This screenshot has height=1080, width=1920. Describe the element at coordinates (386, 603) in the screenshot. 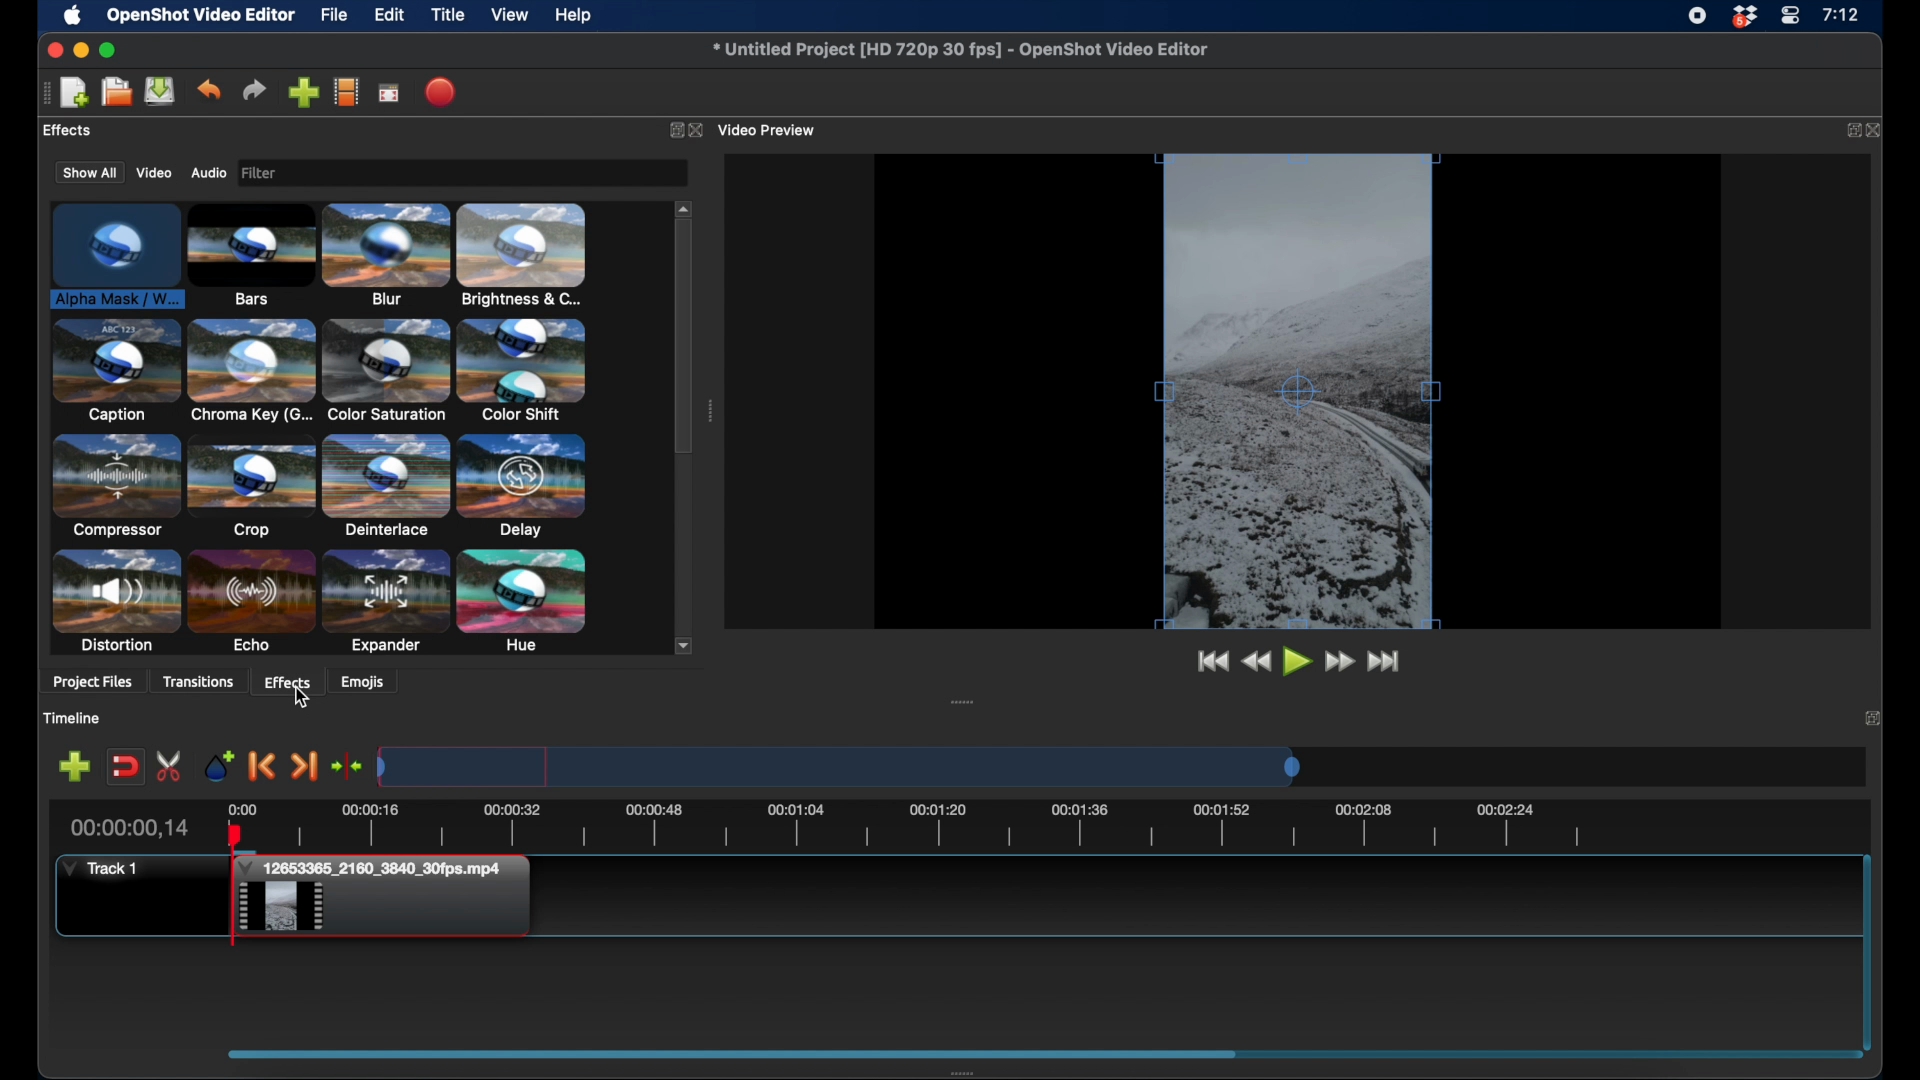

I see `expander` at that location.